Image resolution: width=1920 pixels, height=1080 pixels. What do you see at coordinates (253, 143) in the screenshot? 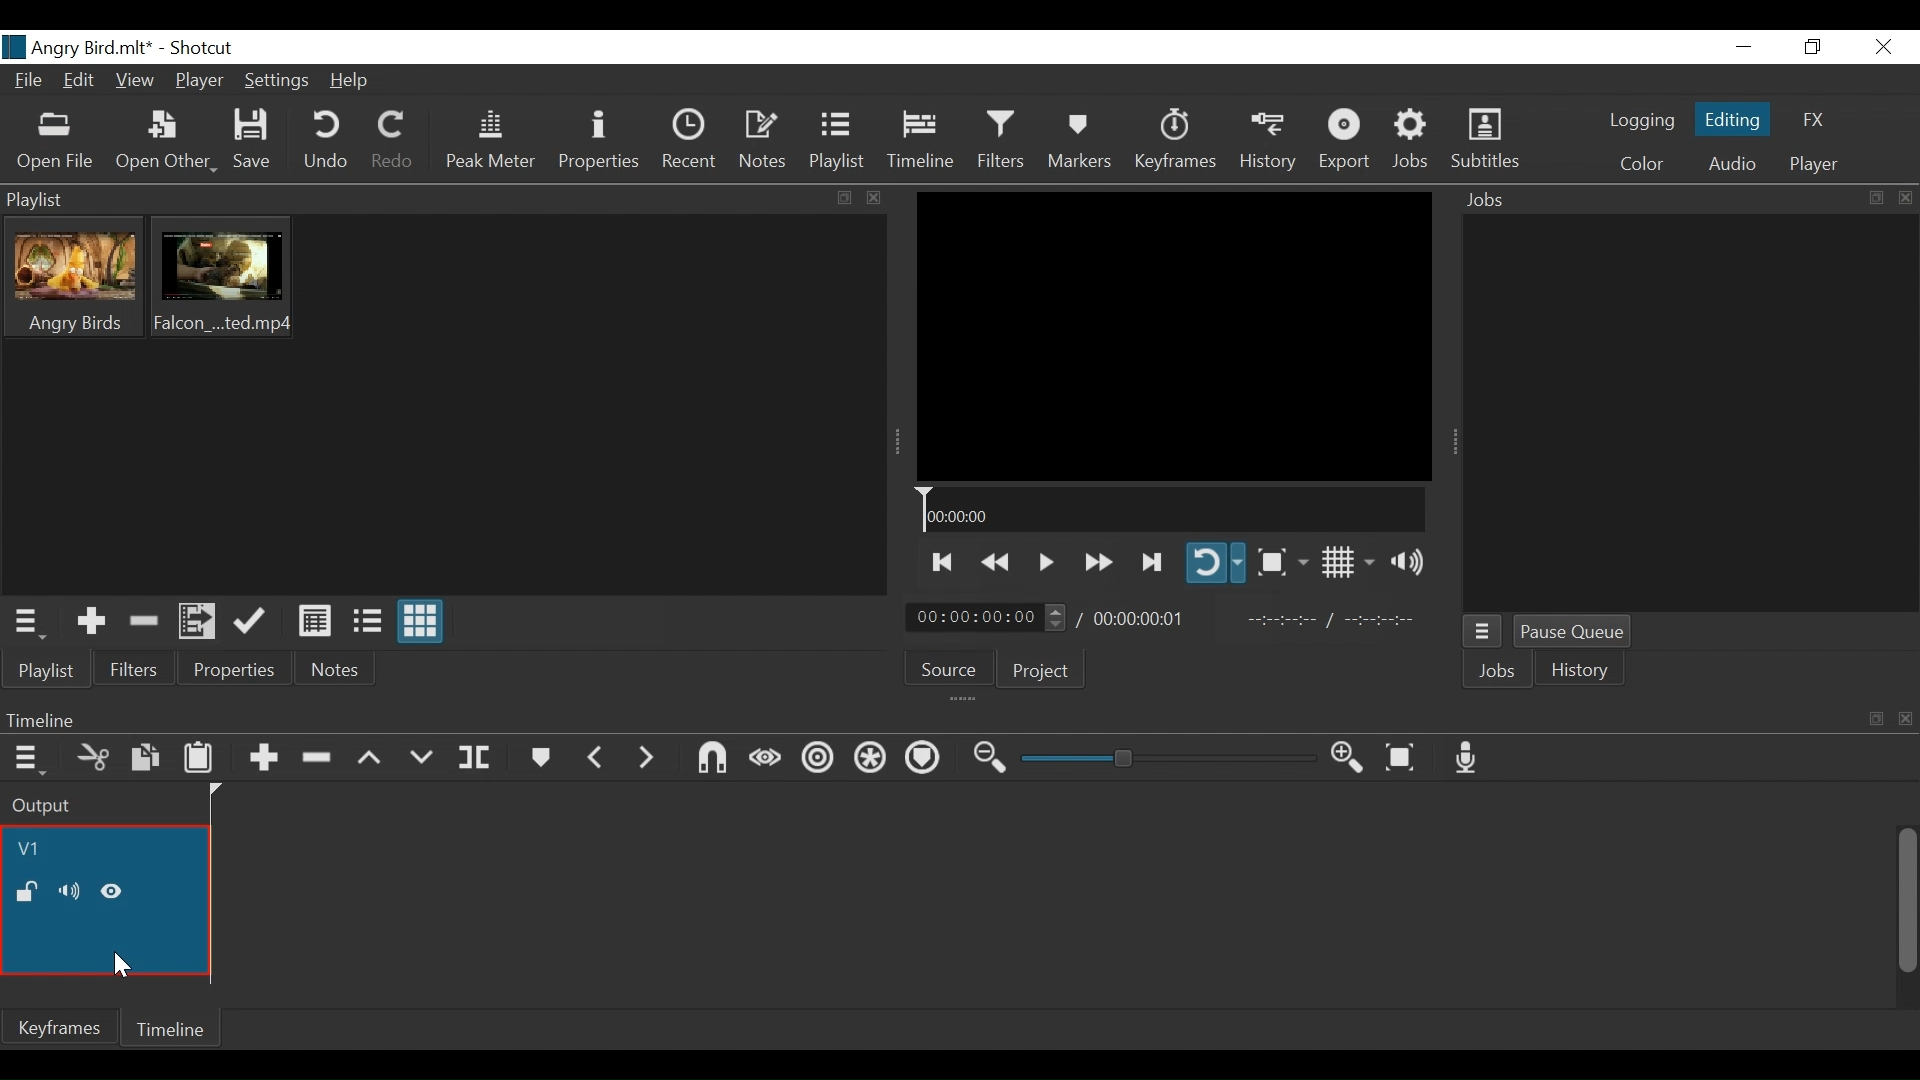
I see `Save` at bounding box center [253, 143].